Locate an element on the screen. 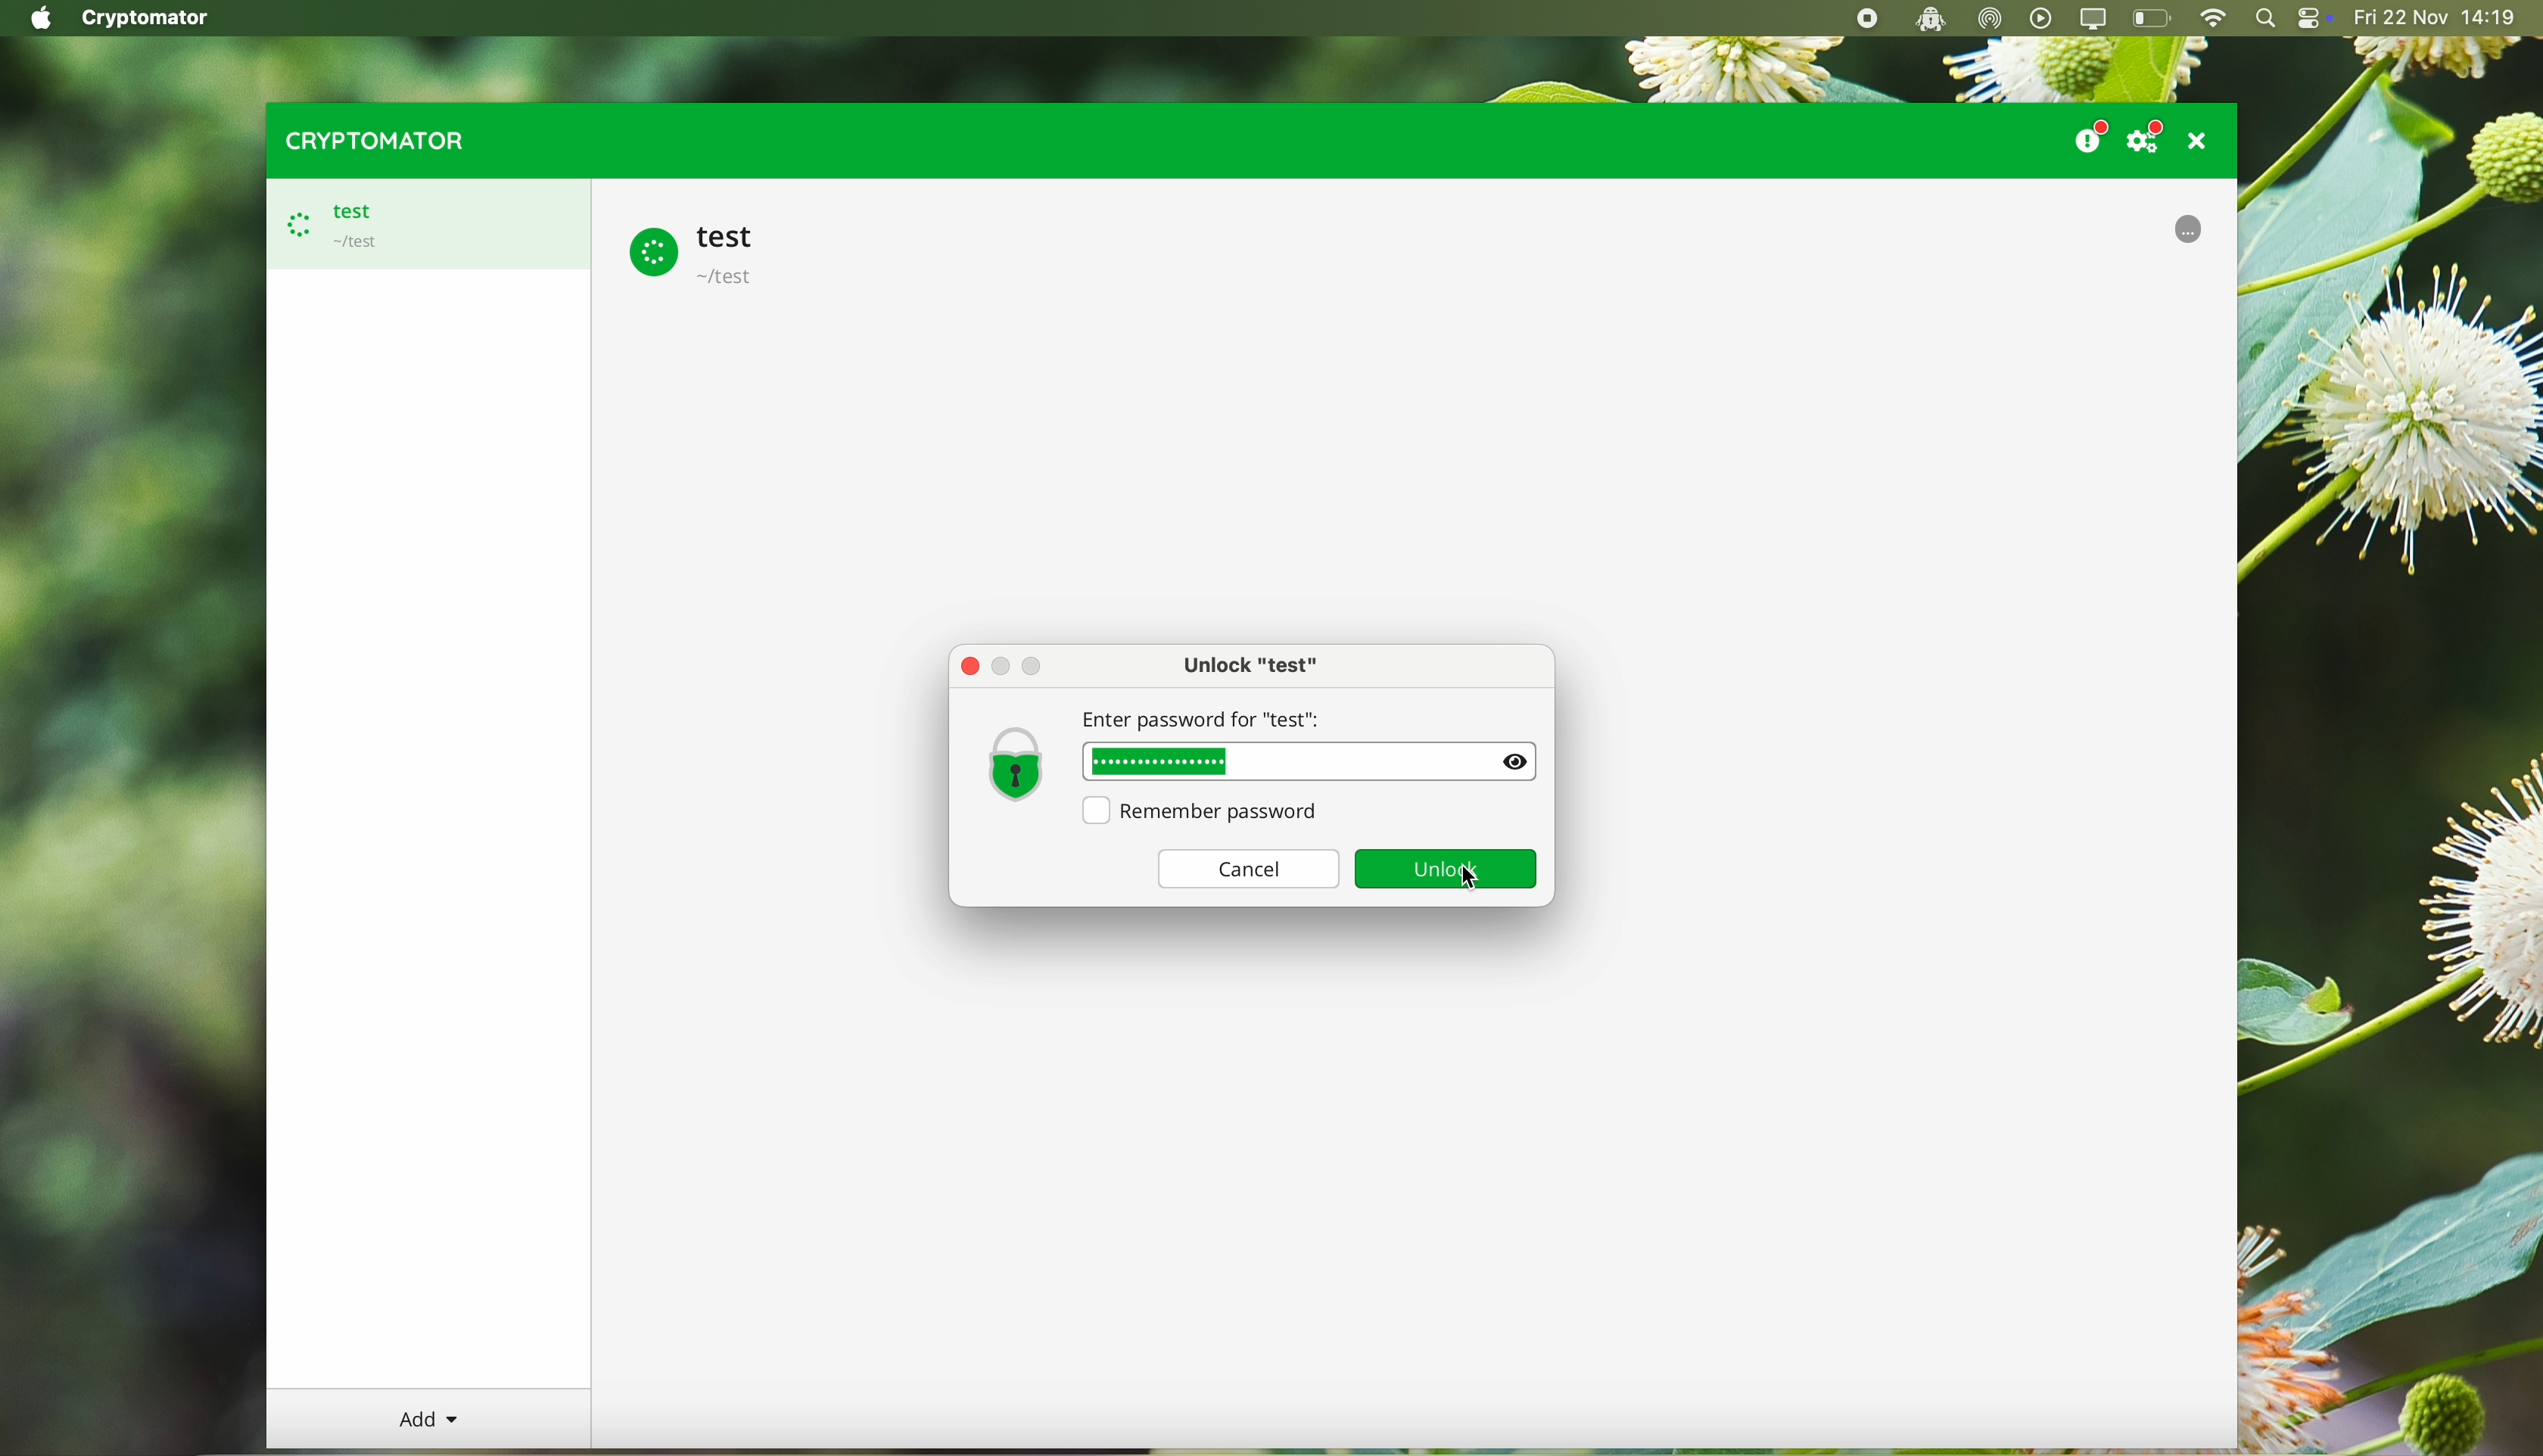 The image size is (2543, 1456). Cryptomator is located at coordinates (148, 19).